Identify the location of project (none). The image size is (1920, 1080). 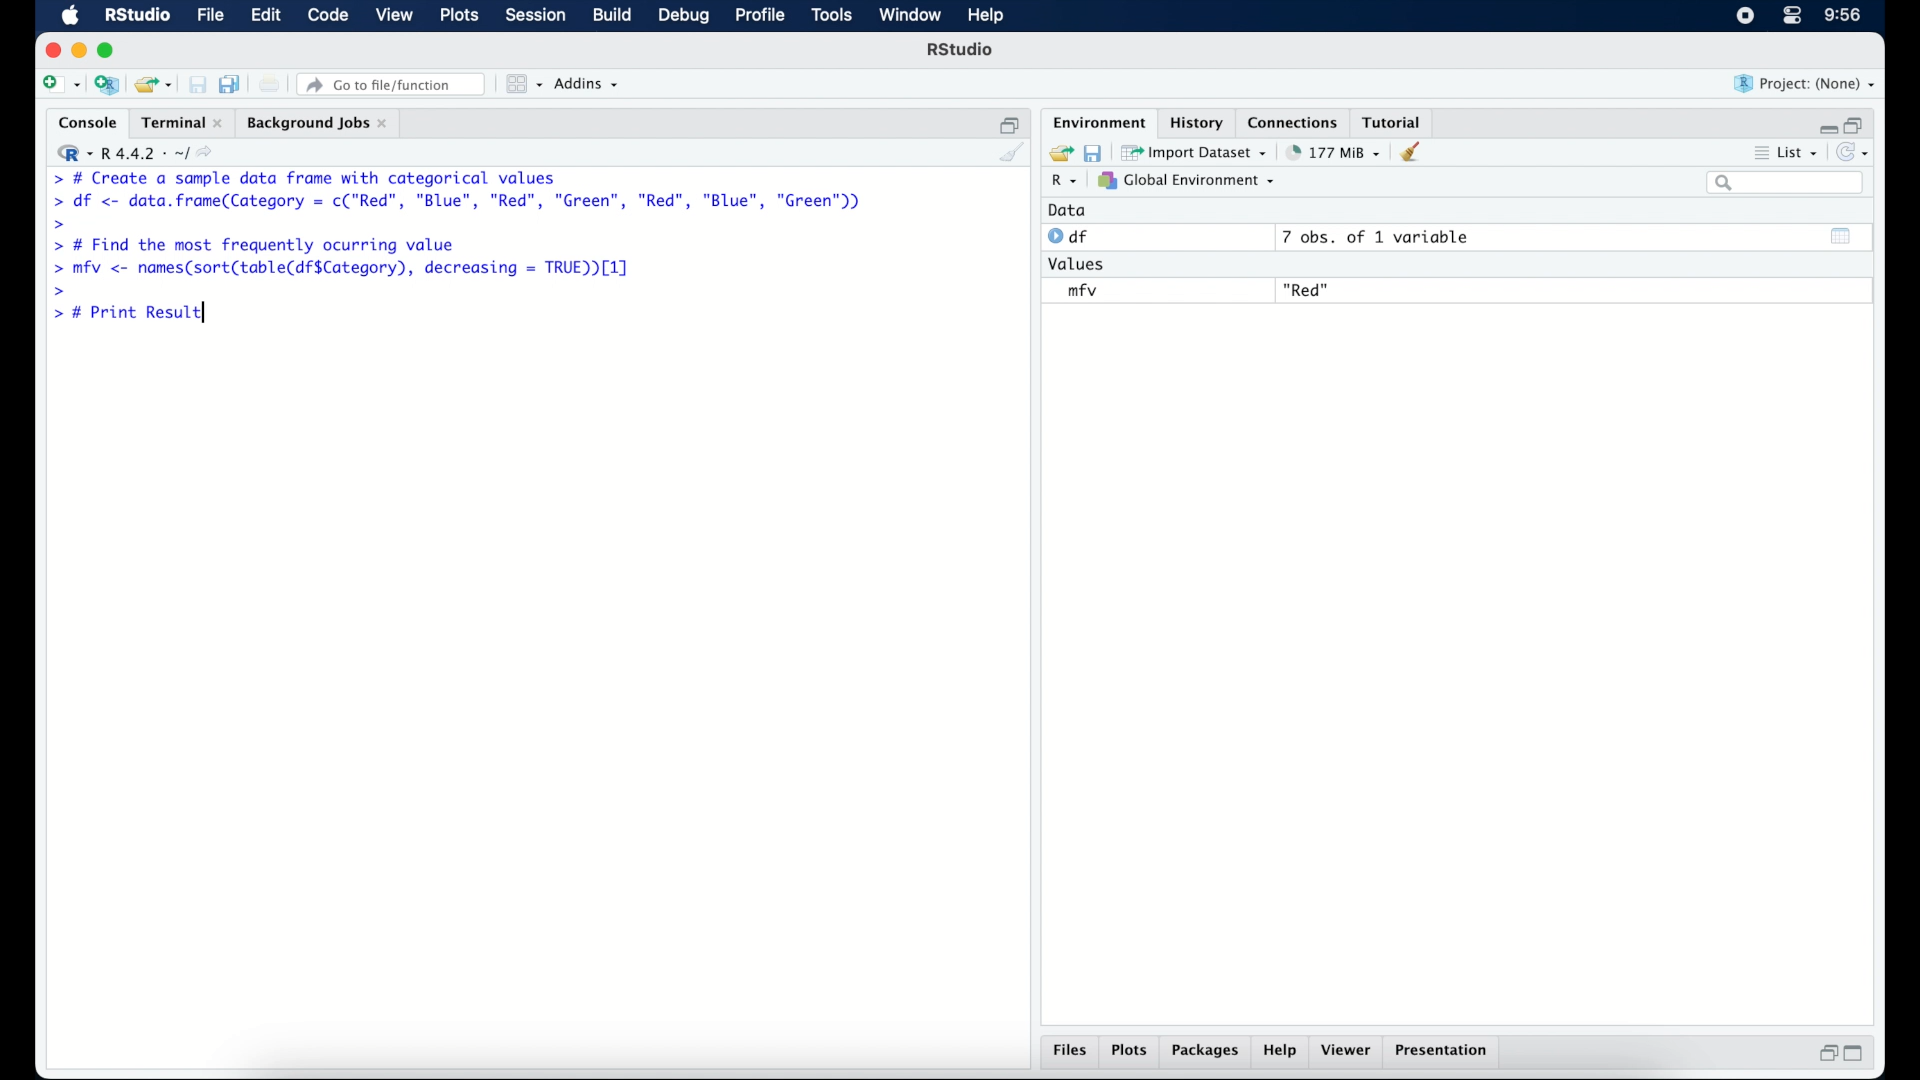
(1805, 83).